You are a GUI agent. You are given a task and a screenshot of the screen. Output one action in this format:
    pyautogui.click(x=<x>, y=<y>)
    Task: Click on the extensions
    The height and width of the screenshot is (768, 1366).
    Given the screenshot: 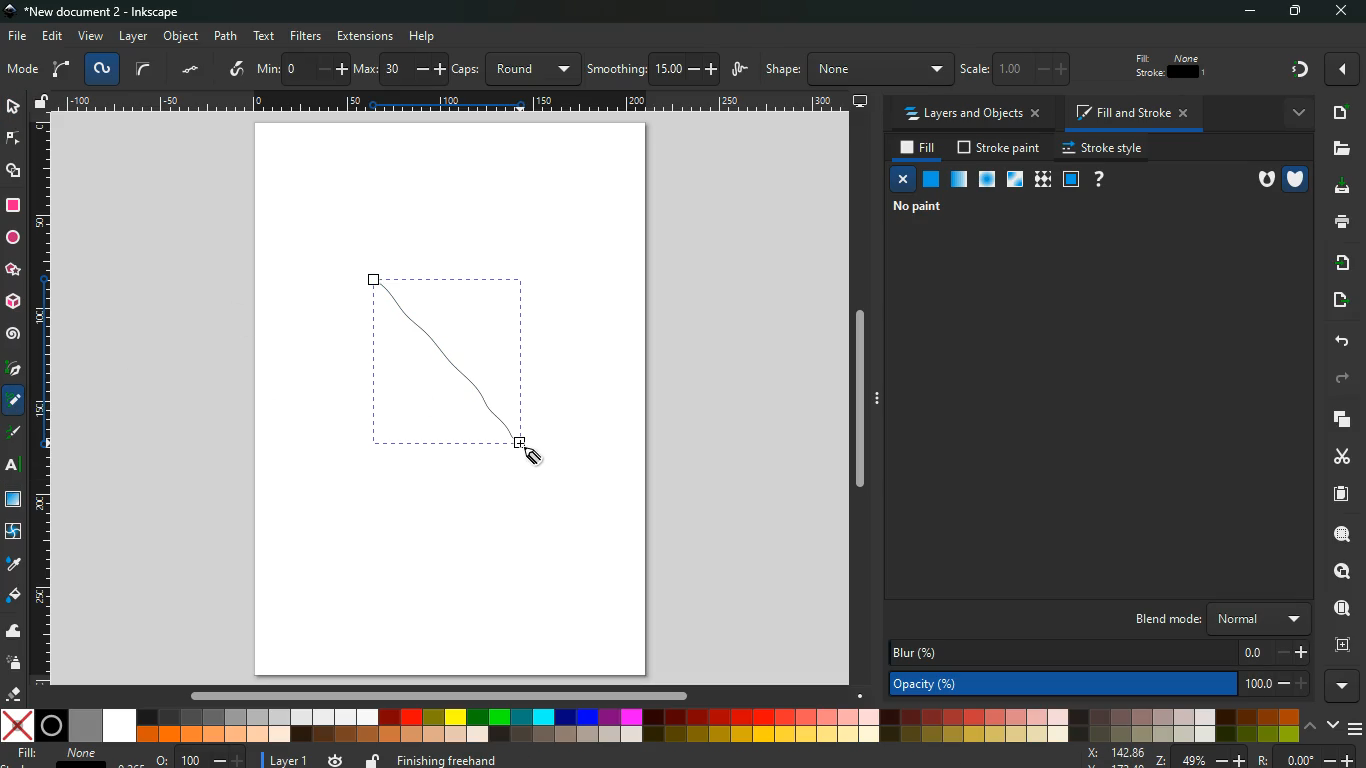 What is the action you would take?
    pyautogui.click(x=365, y=35)
    